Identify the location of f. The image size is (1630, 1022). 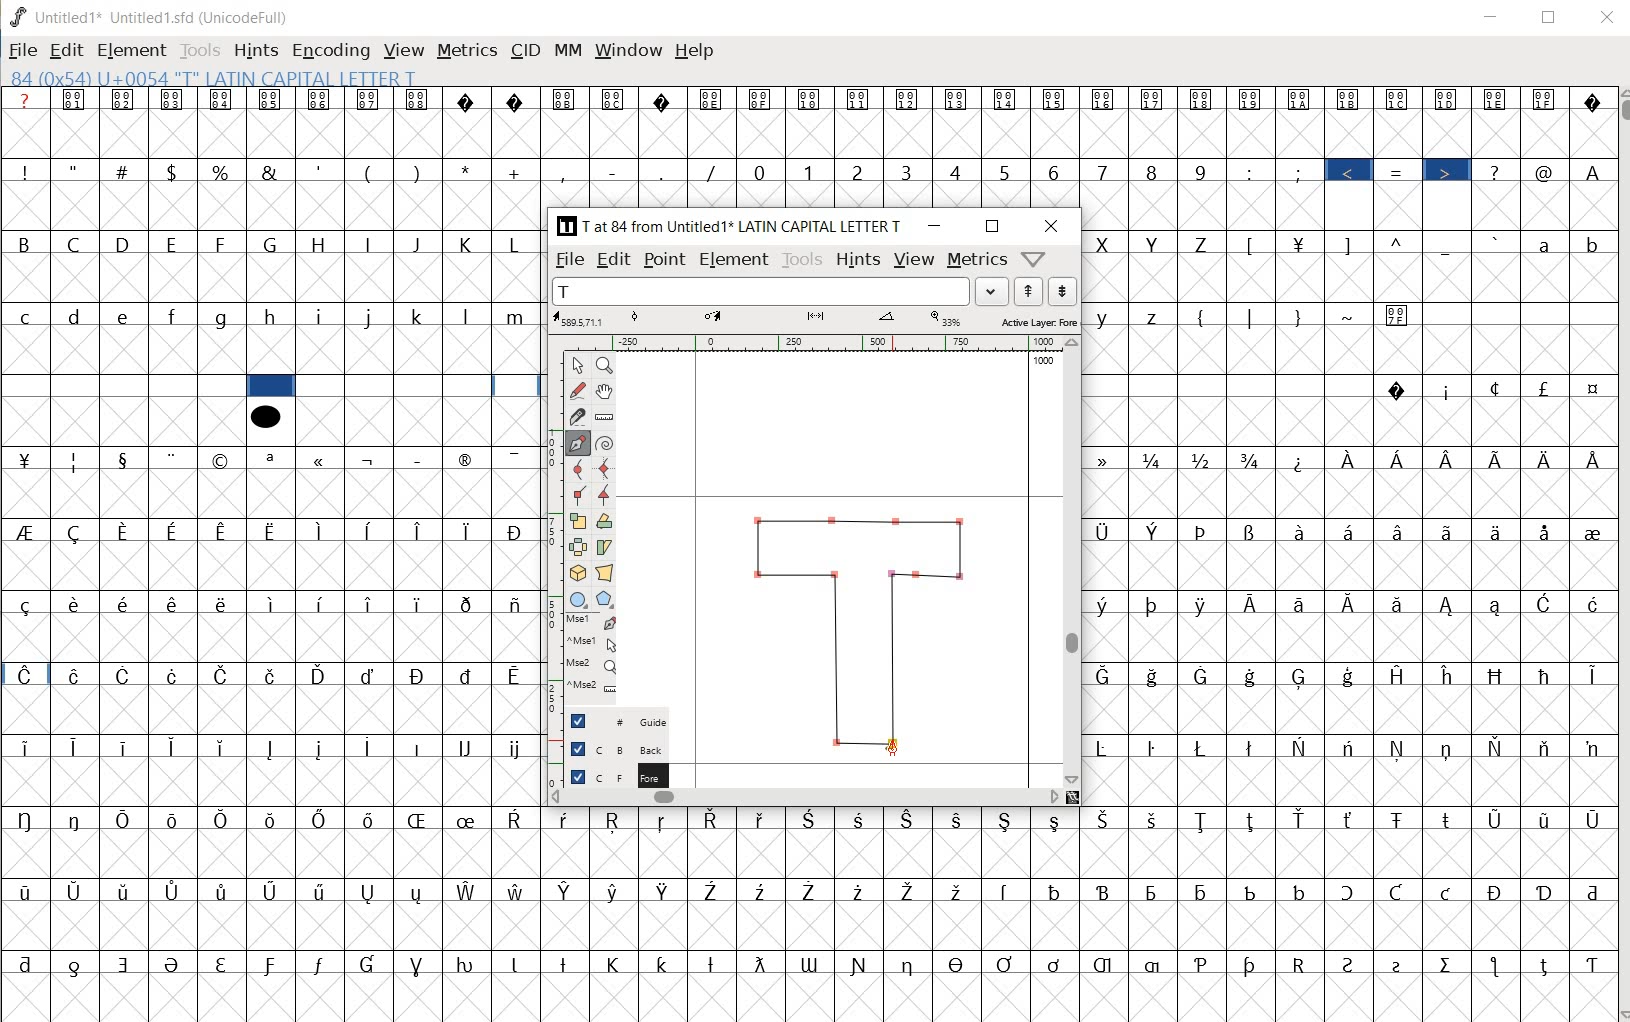
(174, 317).